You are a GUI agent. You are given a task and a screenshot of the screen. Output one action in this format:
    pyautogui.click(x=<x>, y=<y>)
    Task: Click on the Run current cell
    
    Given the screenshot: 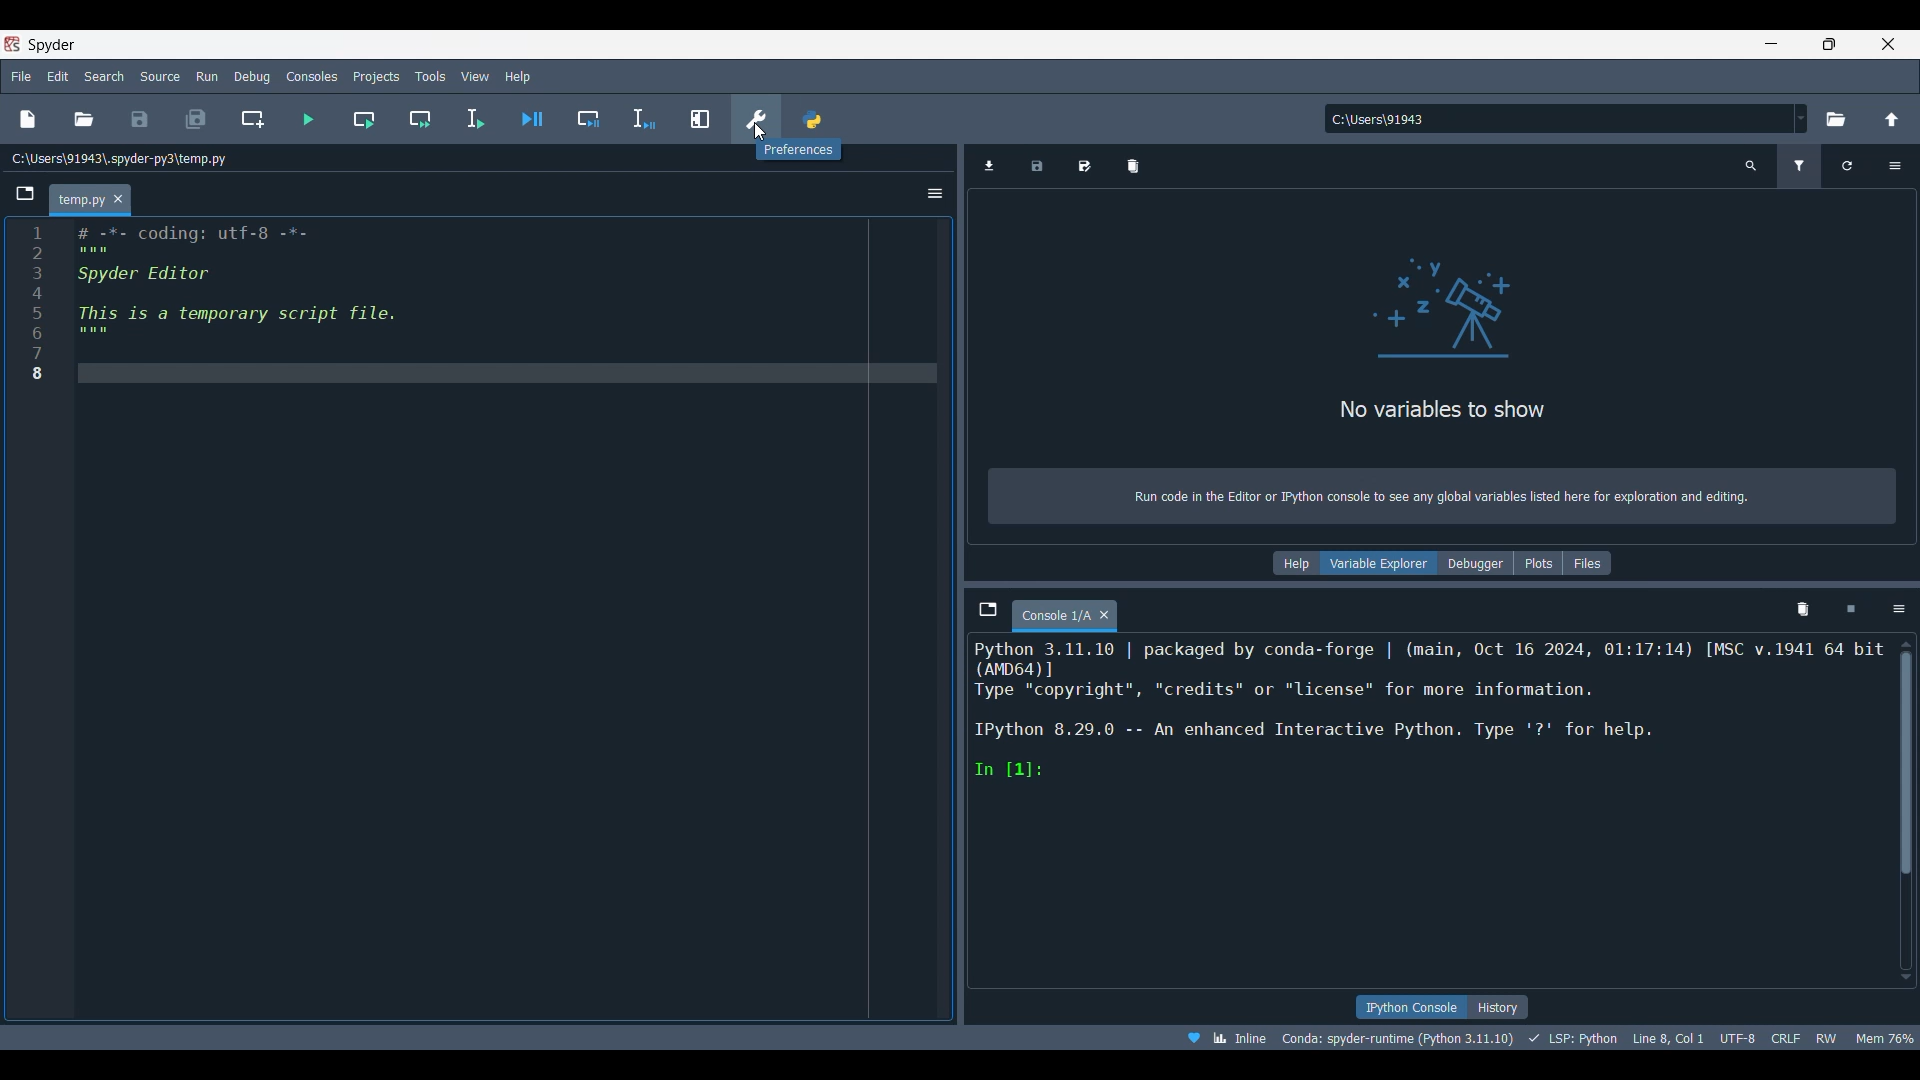 What is the action you would take?
    pyautogui.click(x=363, y=119)
    